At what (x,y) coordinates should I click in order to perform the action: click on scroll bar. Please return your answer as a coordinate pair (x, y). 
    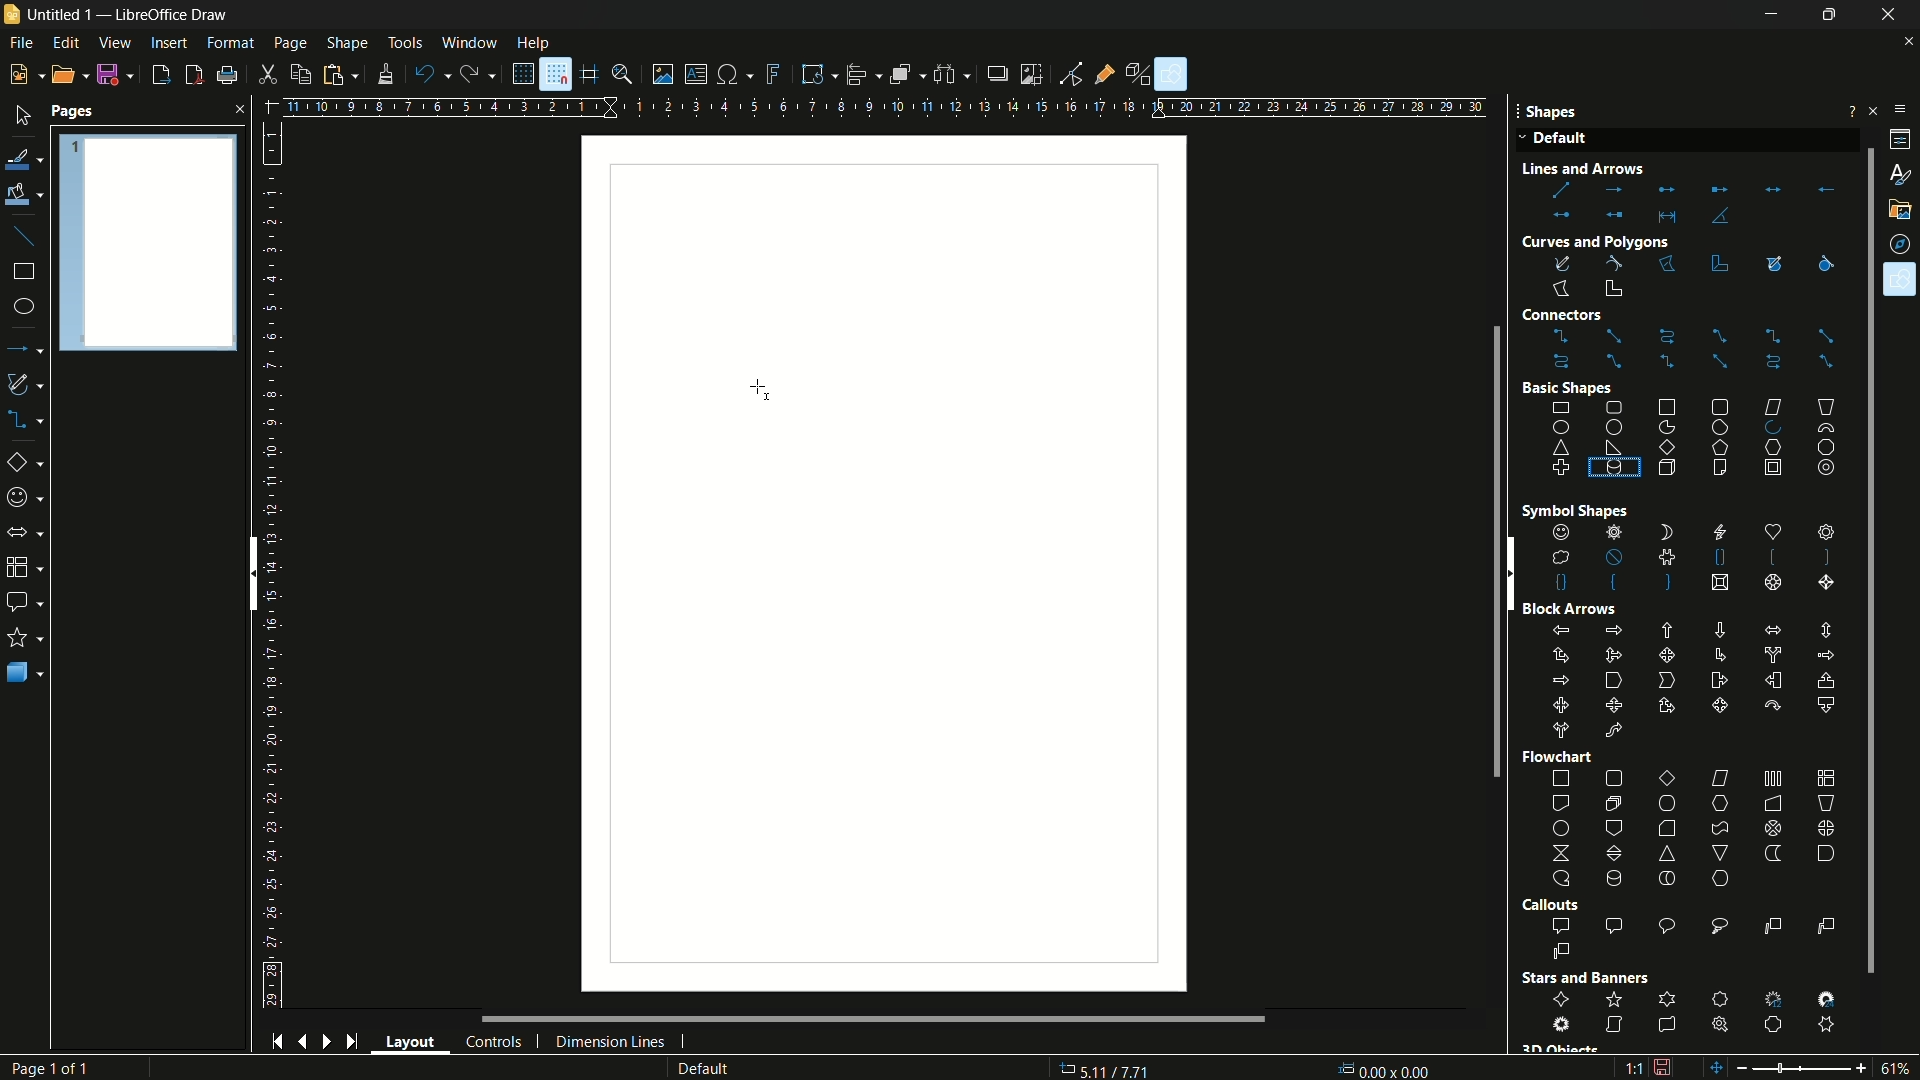
    Looking at the image, I should click on (836, 1019).